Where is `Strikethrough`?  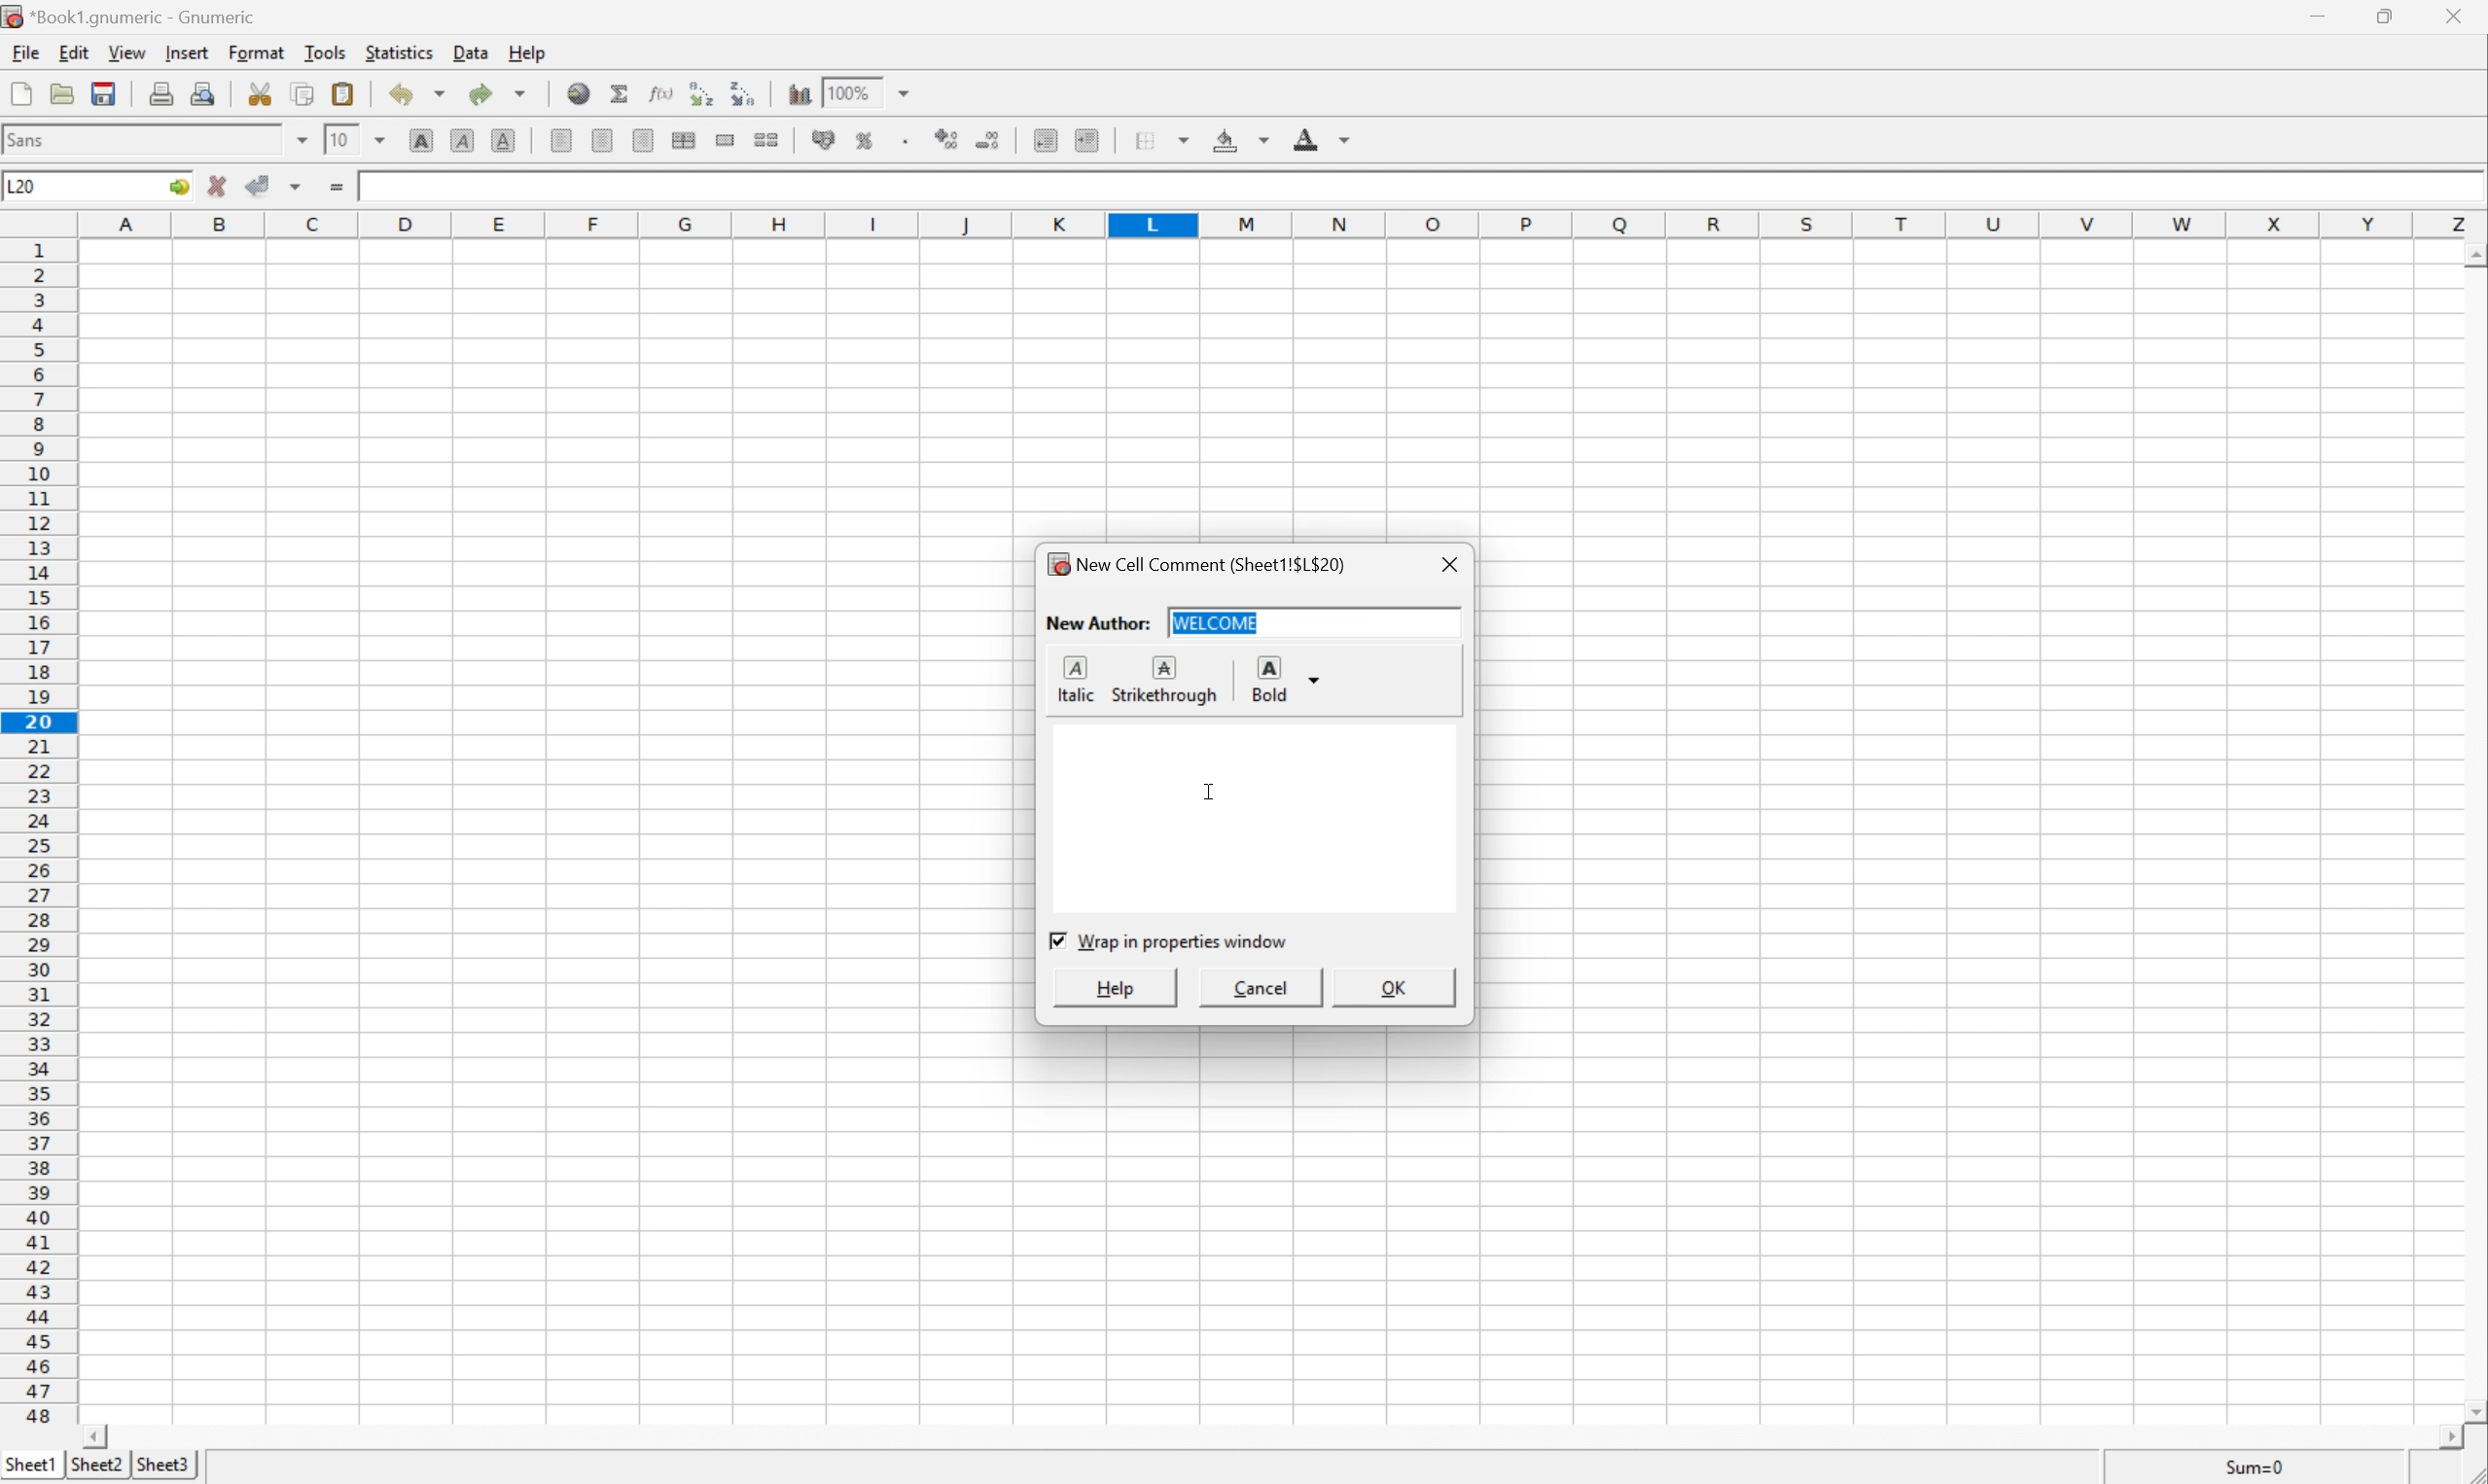 Strikethrough is located at coordinates (1166, 678).